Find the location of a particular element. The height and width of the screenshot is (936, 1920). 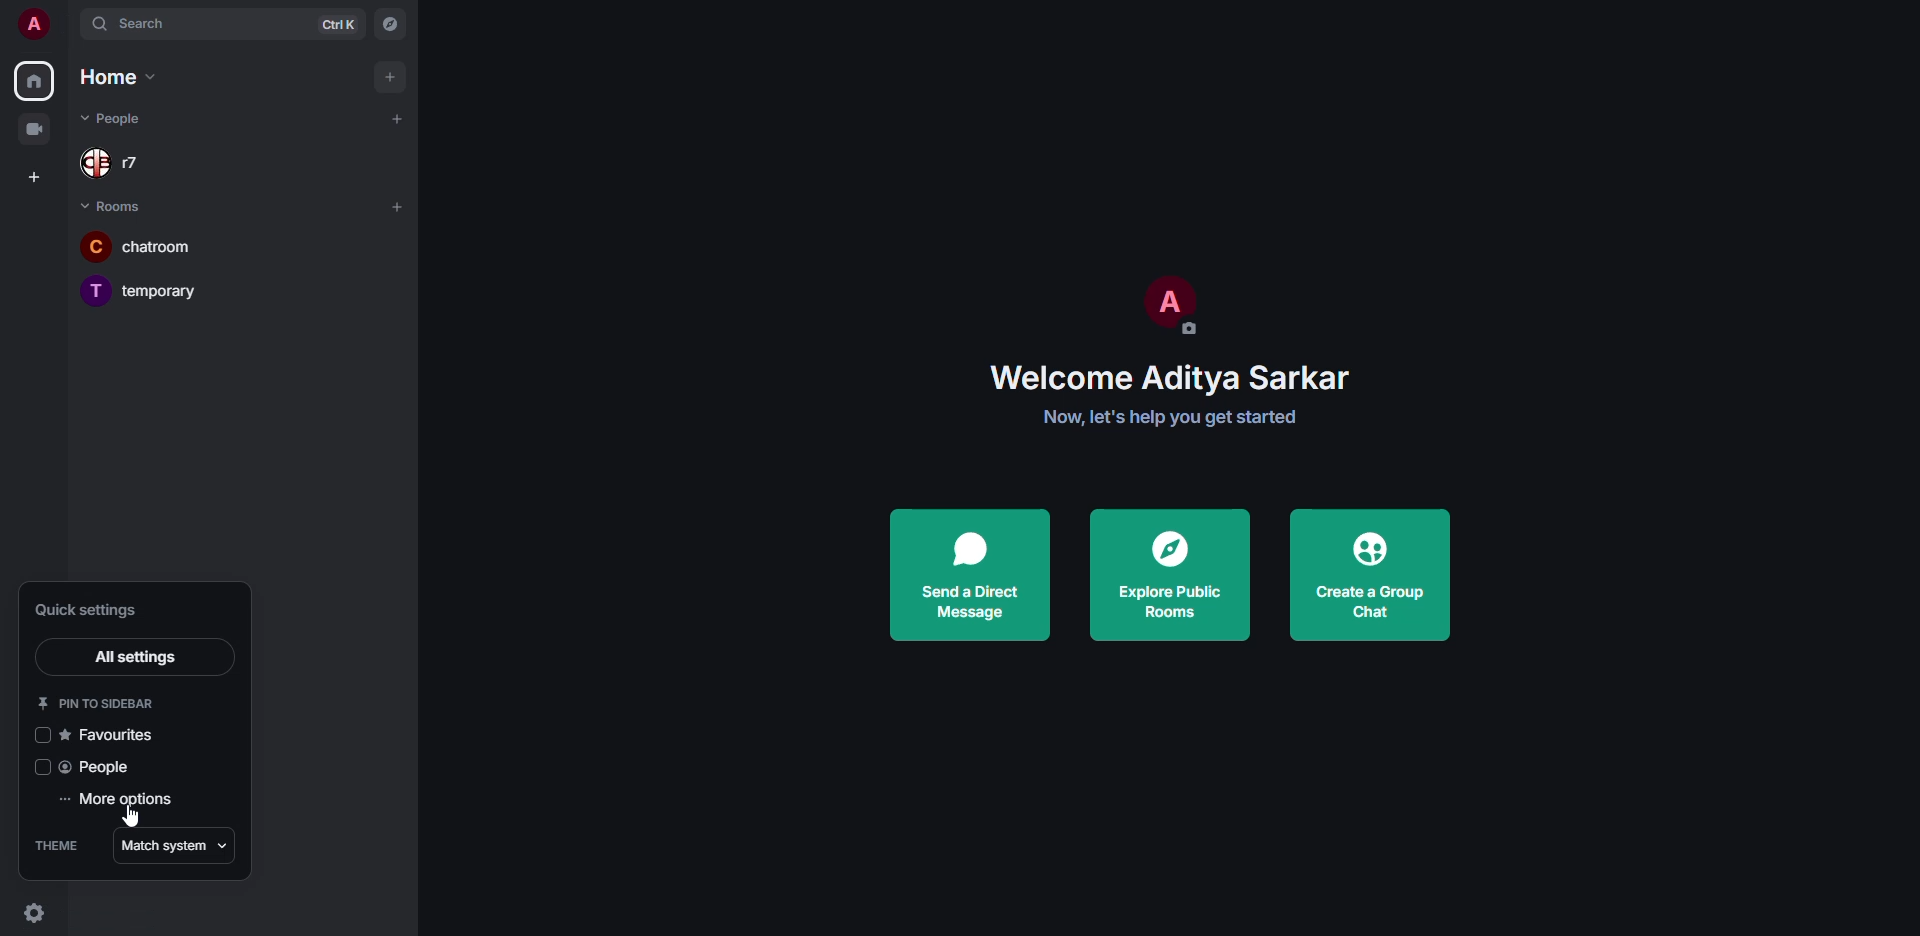

profile pic is located at coordinates (1165, 302).